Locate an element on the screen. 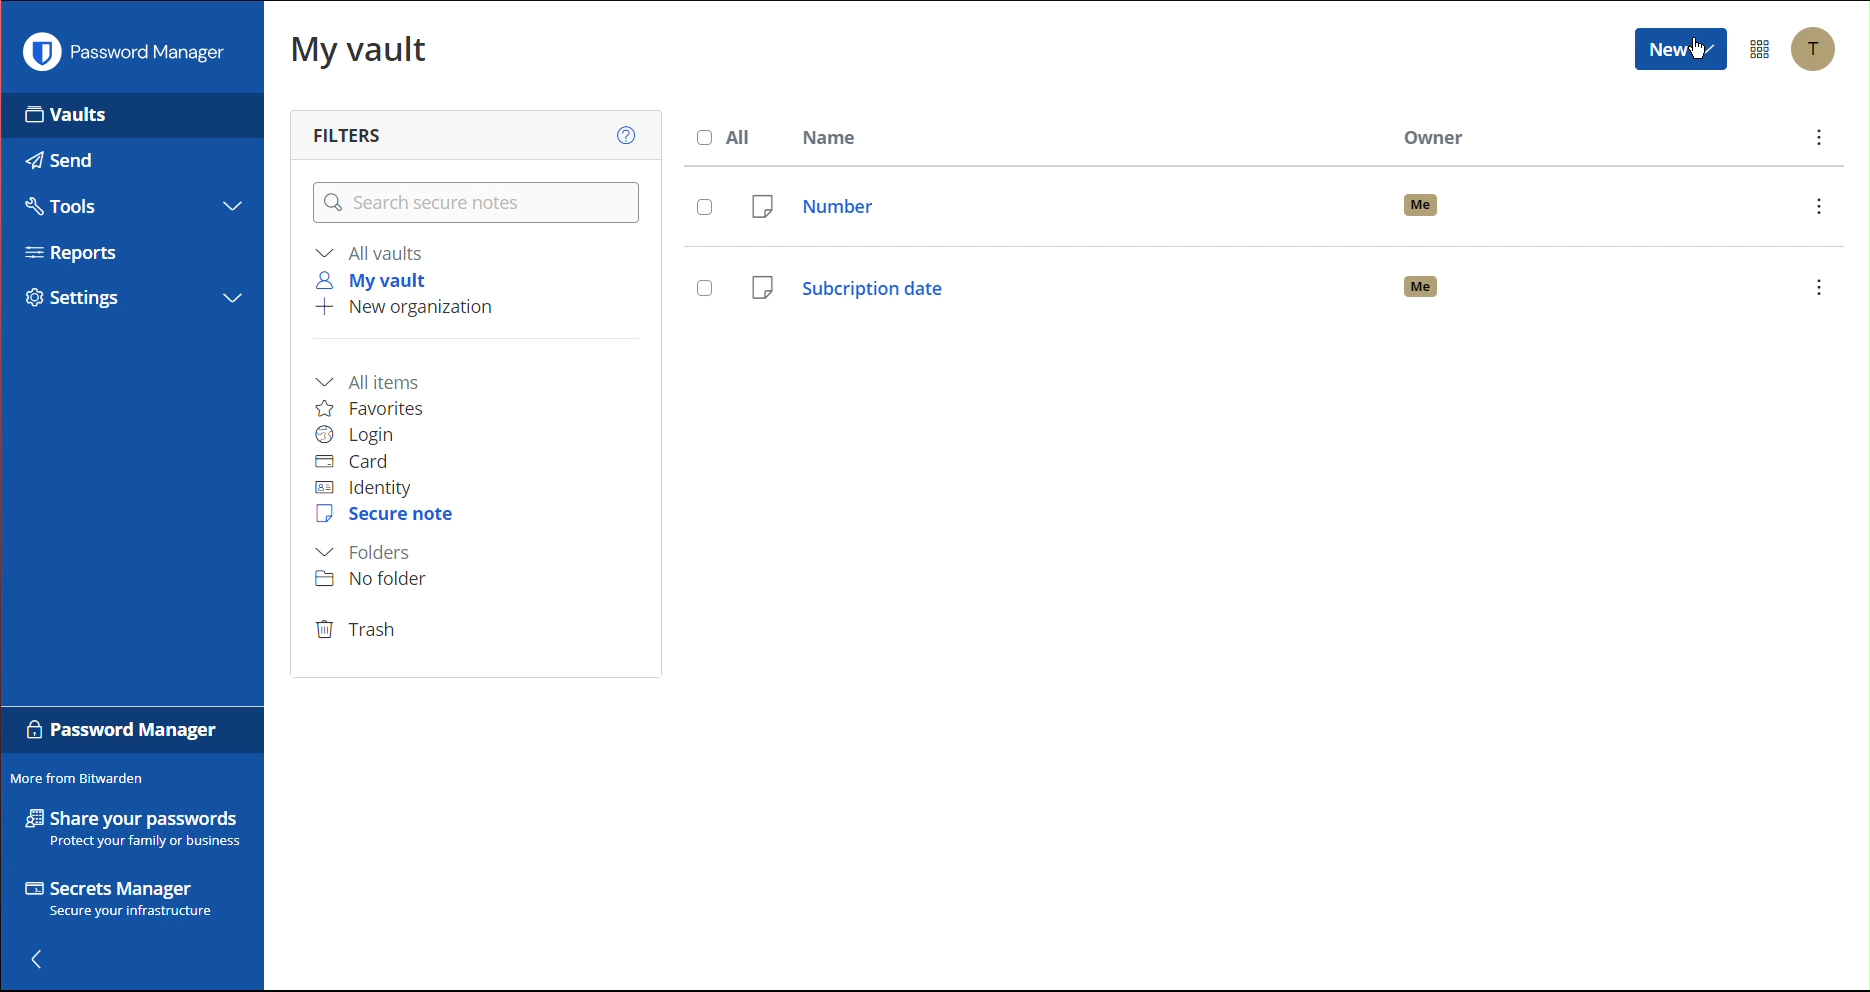 This screenshot has height=992, width=1870. Vaults is located at coordinates (66, 121).